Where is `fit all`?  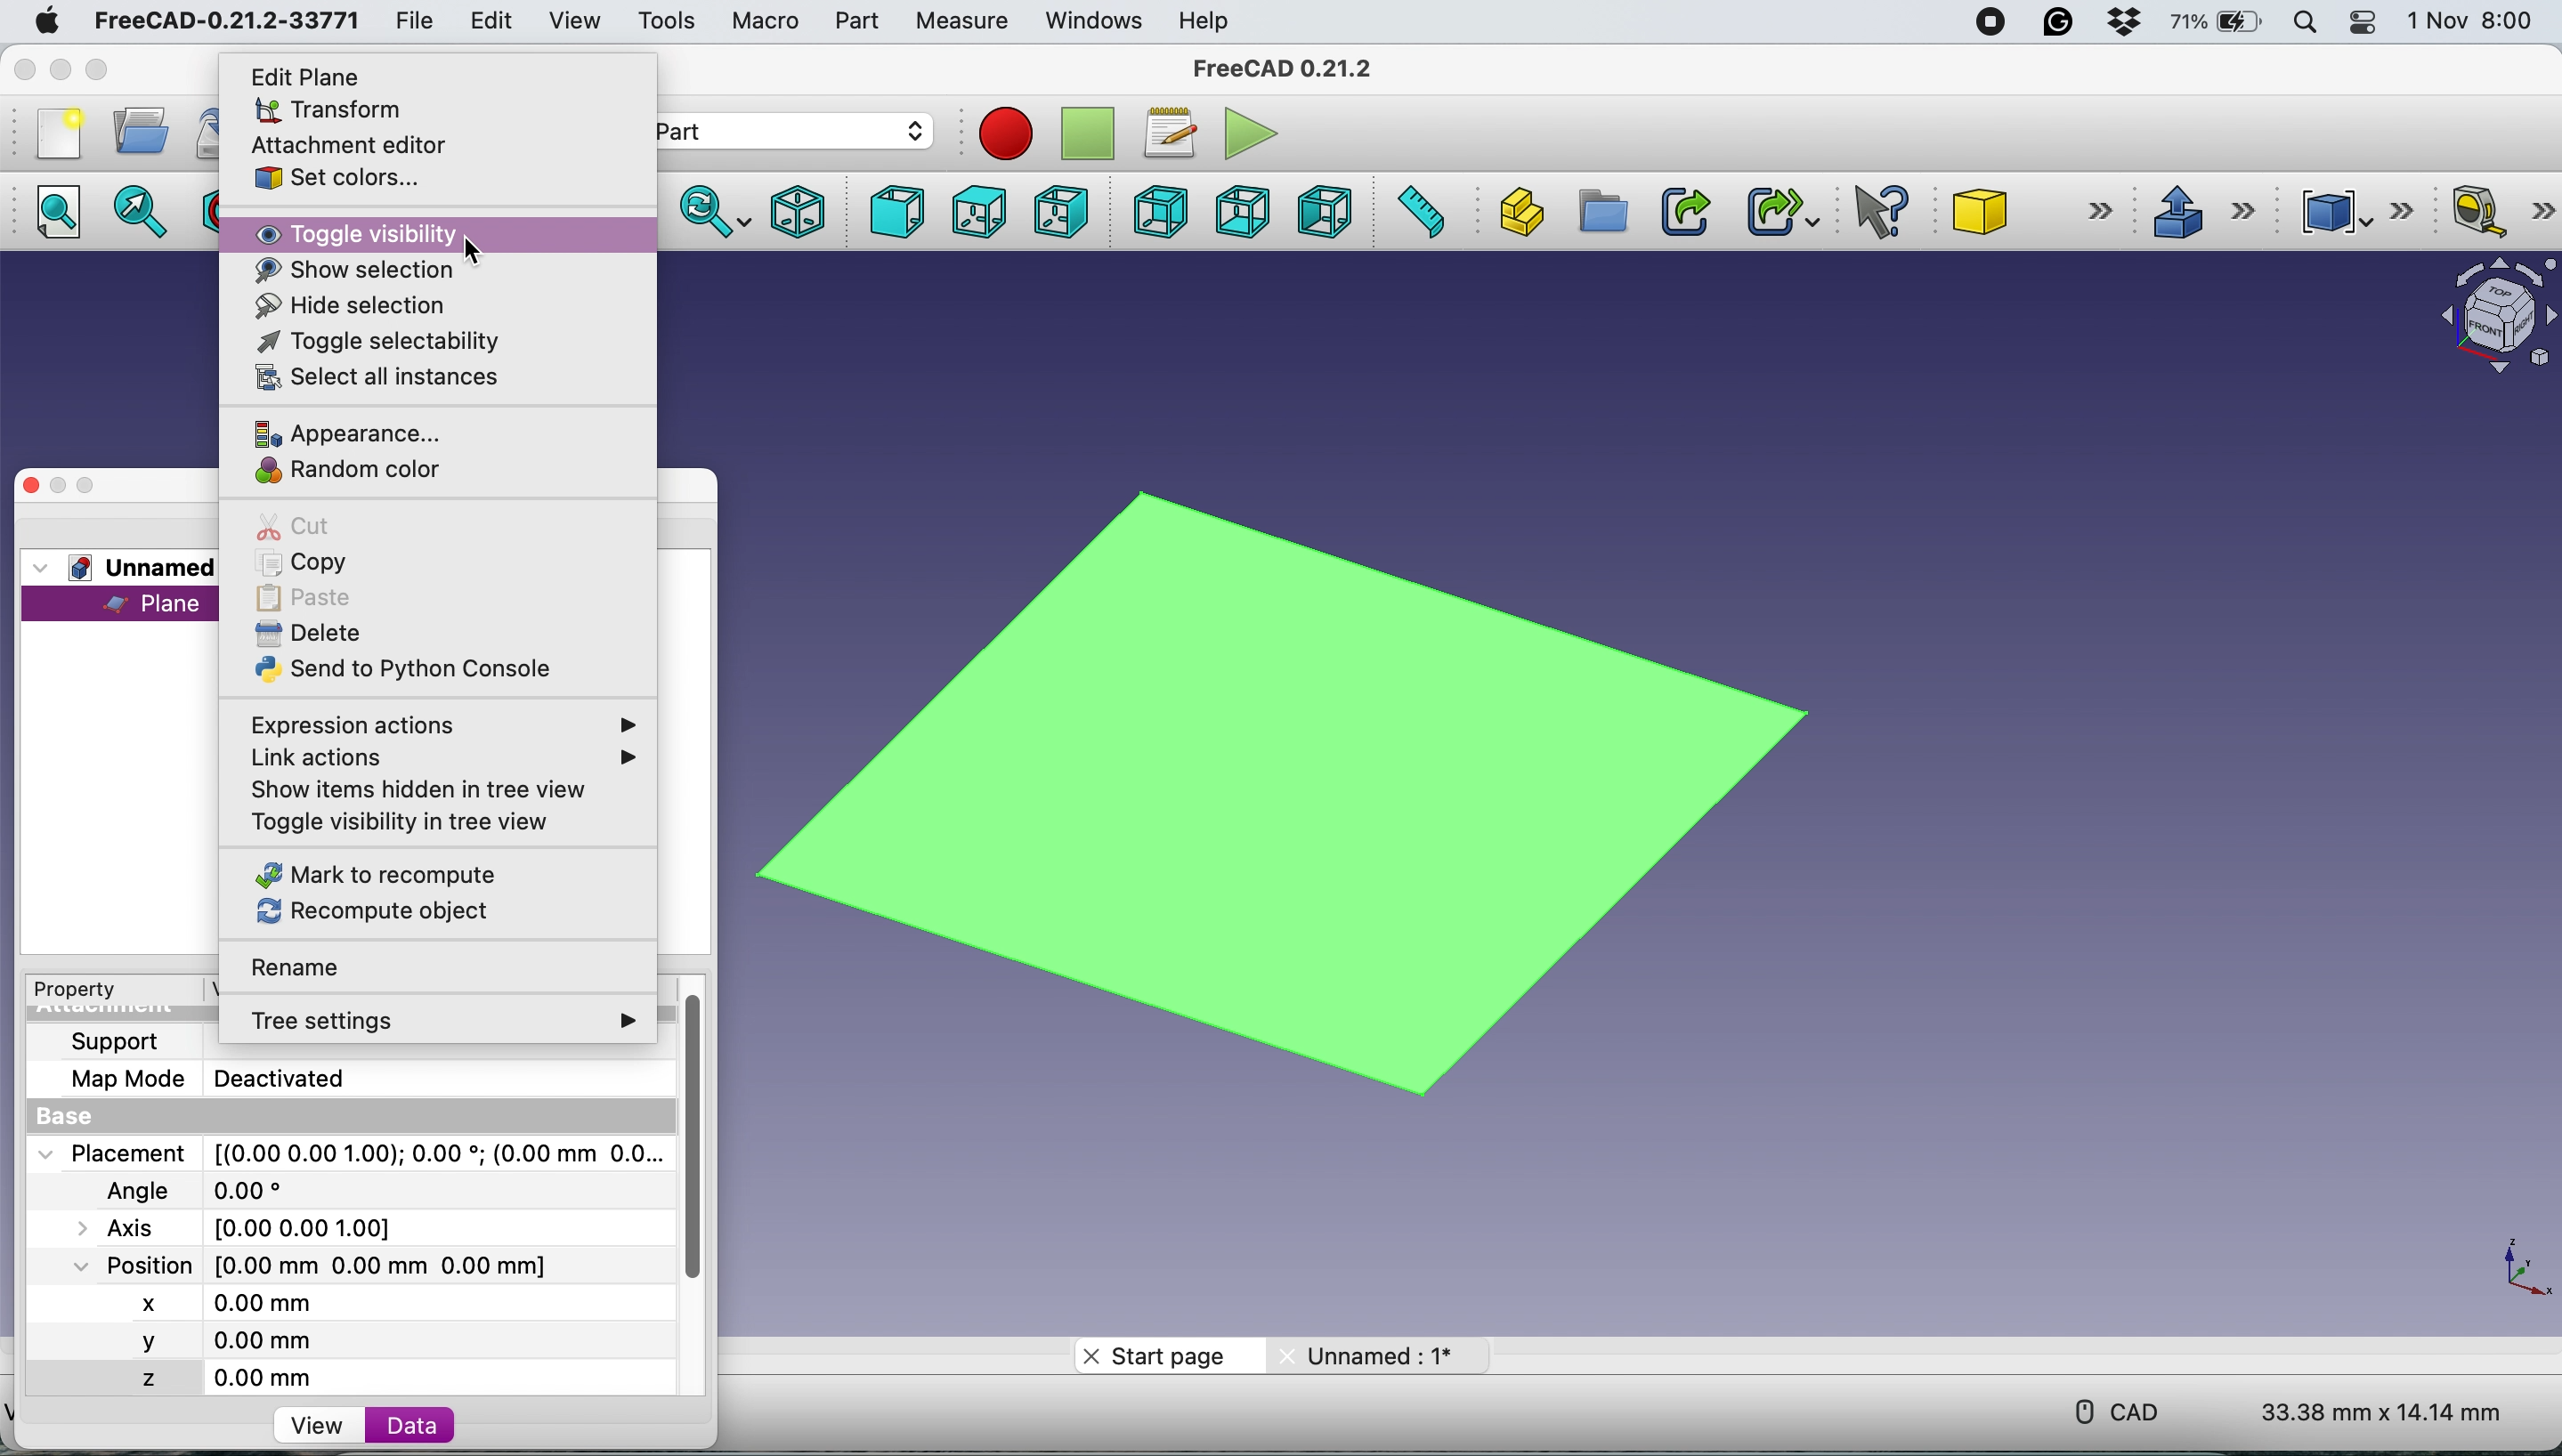 fit all is located at coordinates (60, 213).